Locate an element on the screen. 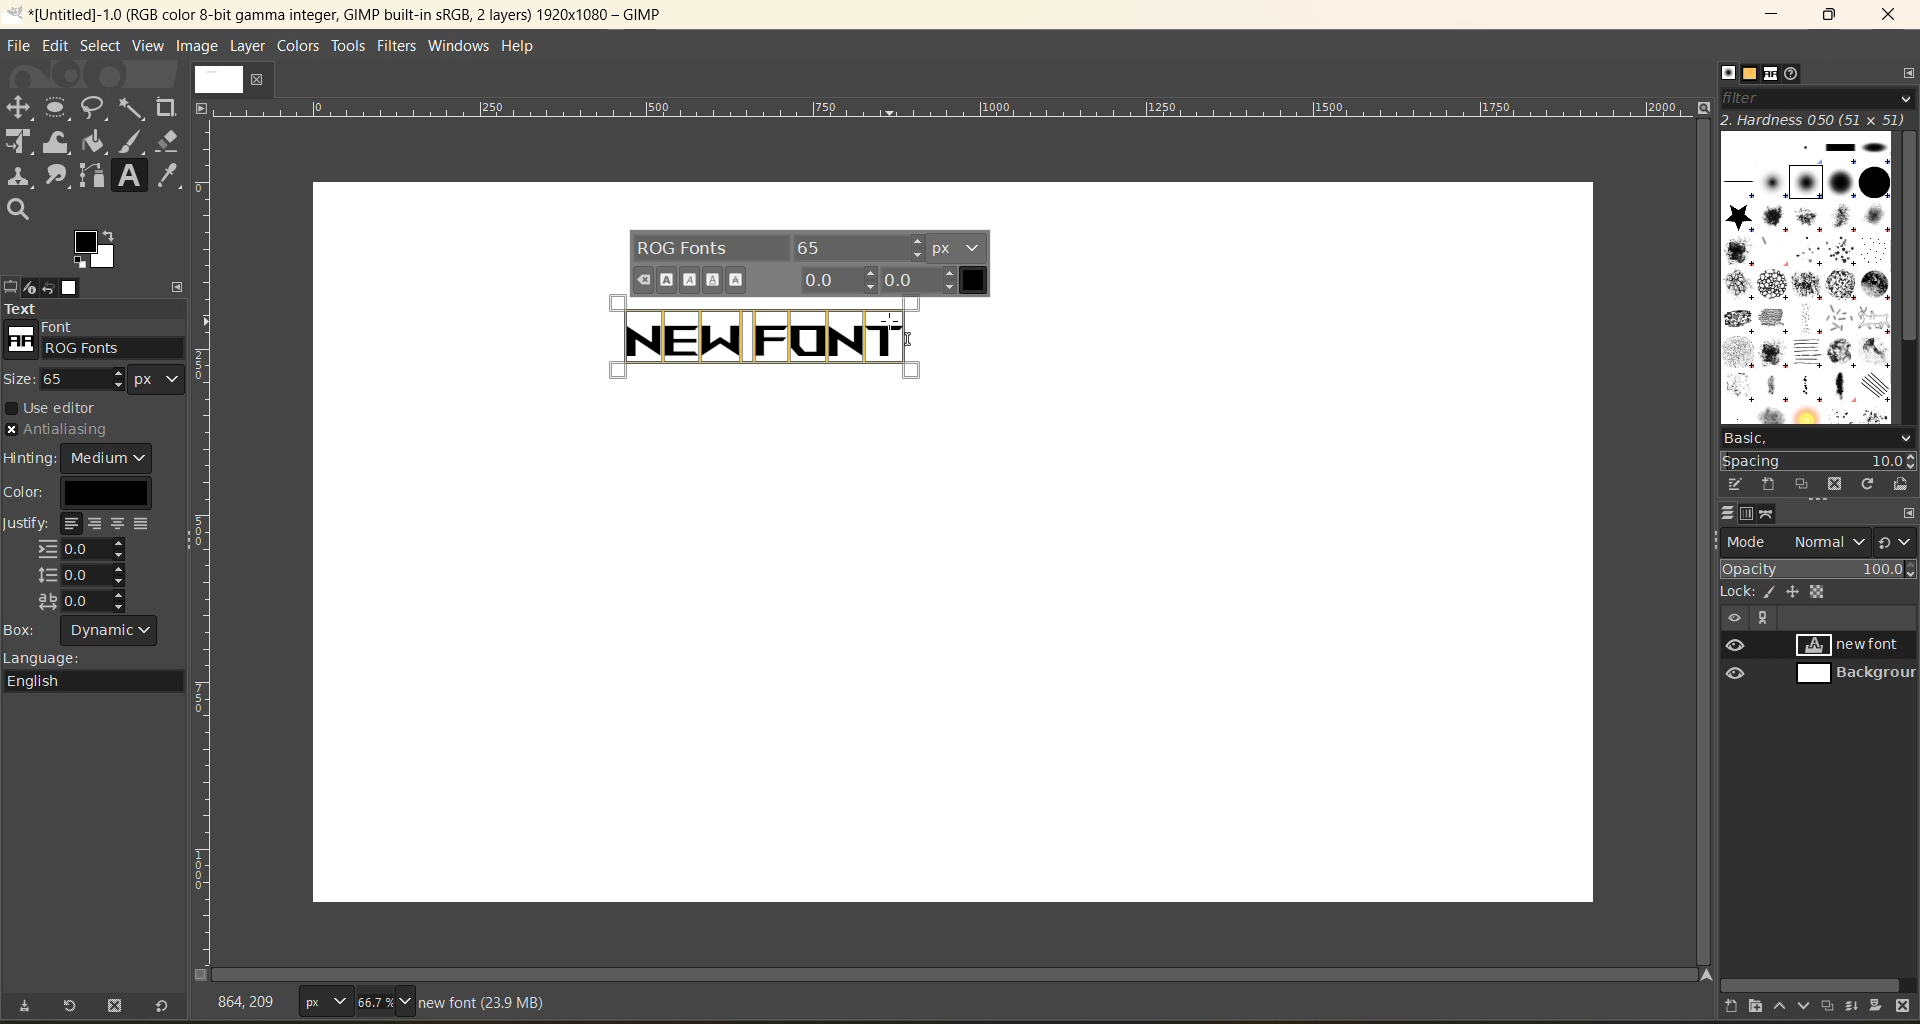 Image resolution: width=1920 pixels, height=1024 pixels. color is located at coordinates (87, 492).